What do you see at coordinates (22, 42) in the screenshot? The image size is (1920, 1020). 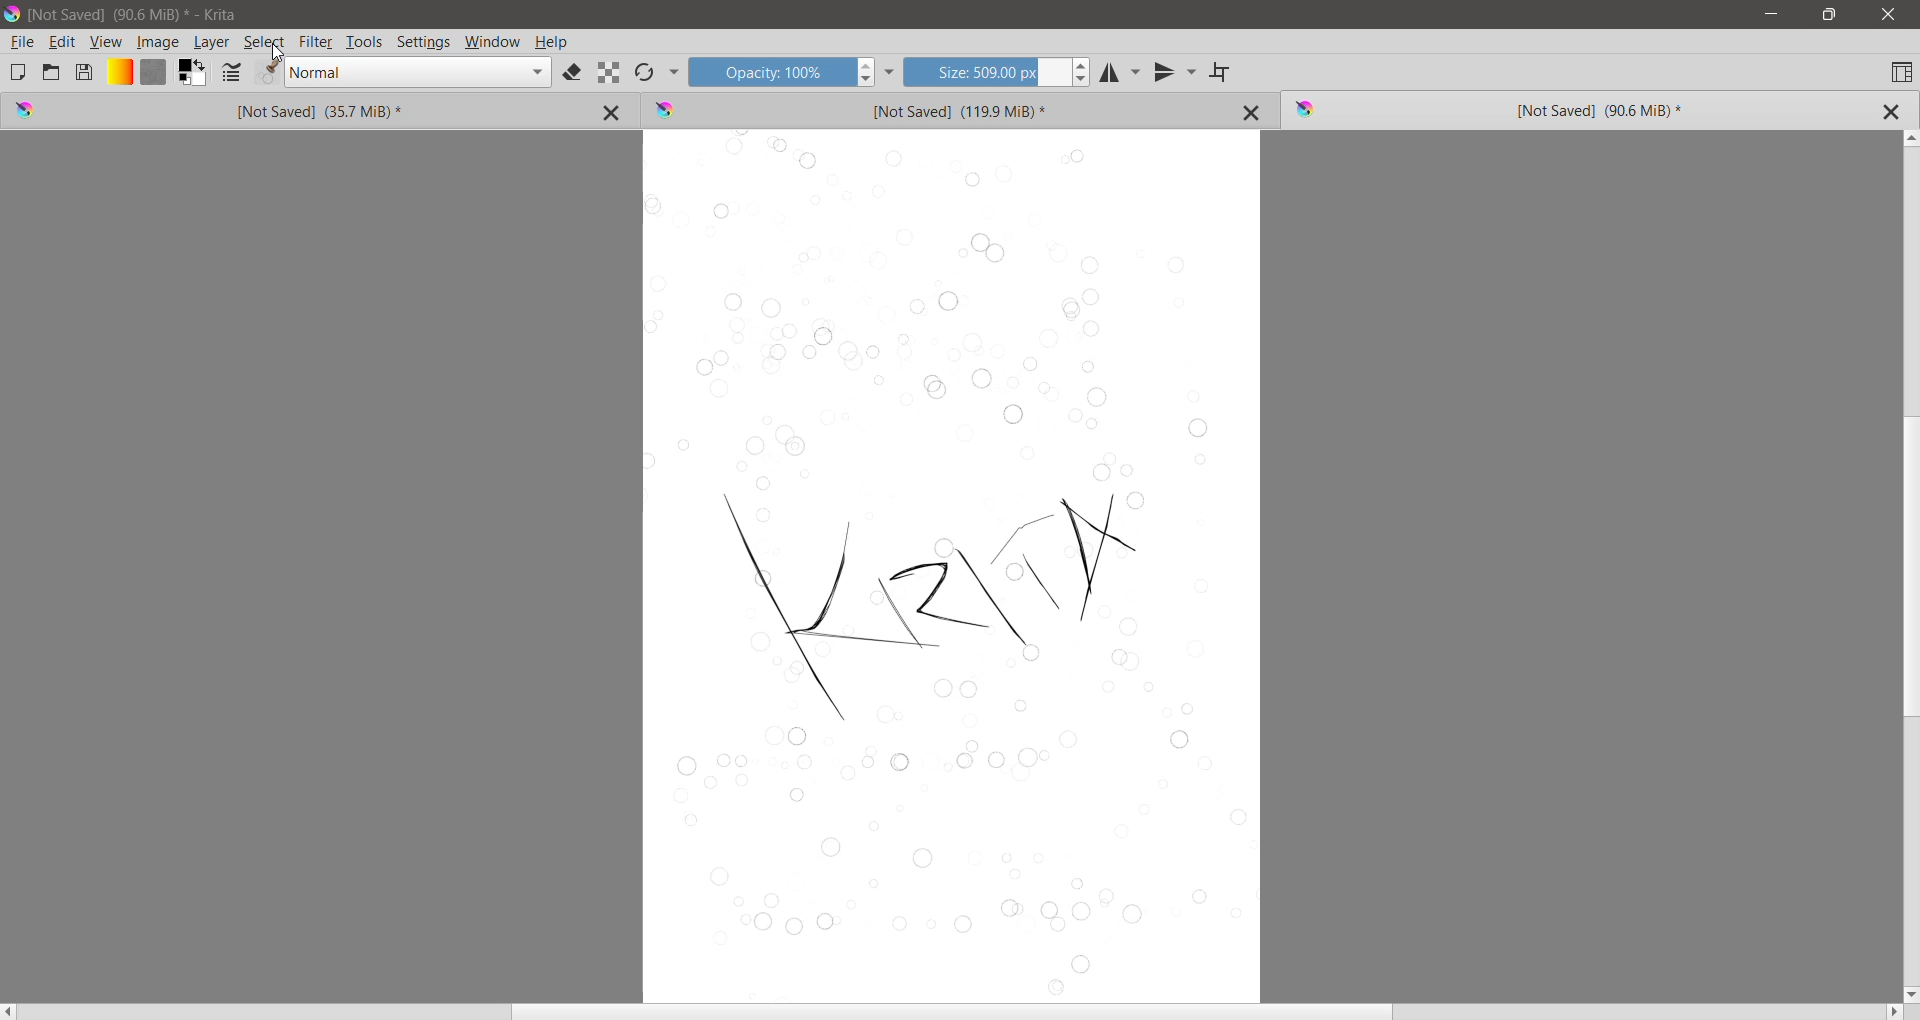 I see `File` at bounding box center [22, 42].